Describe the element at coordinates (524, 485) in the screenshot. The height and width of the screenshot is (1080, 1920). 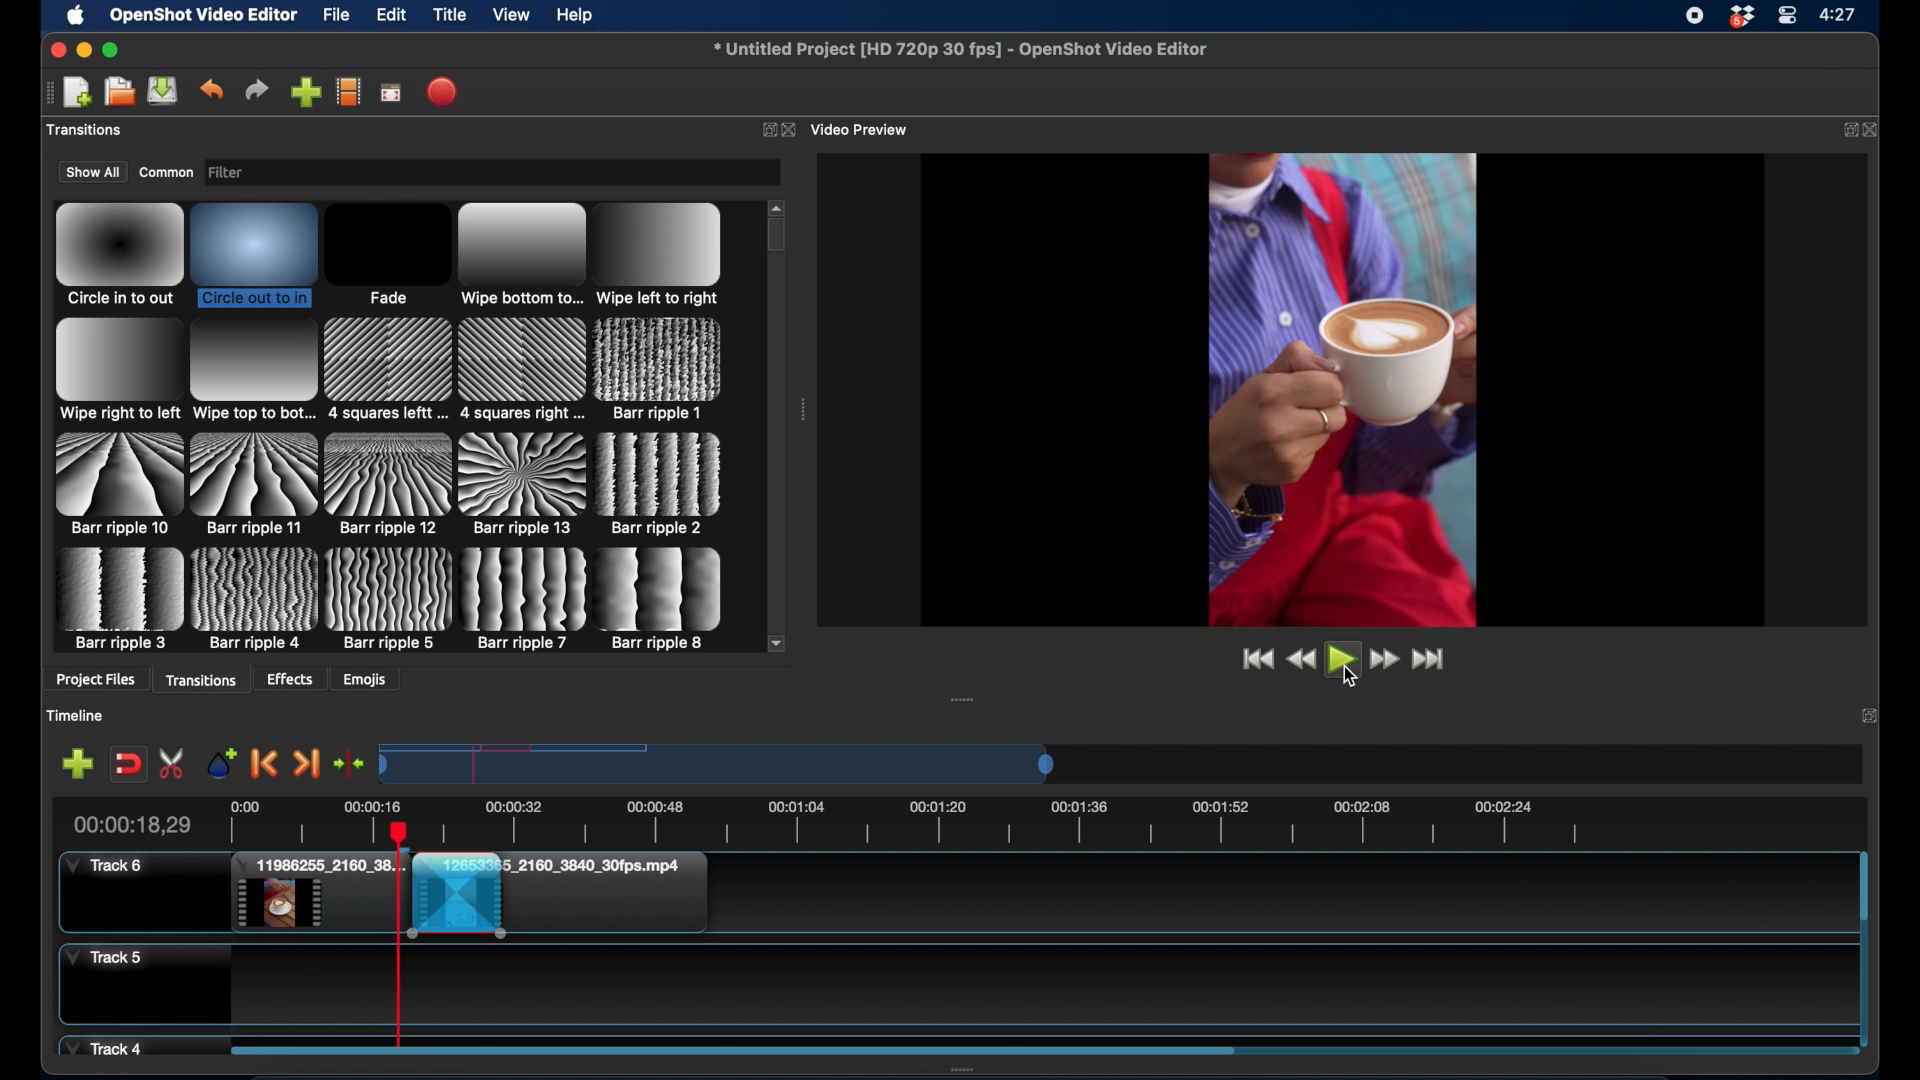
I see `transition` at that location.